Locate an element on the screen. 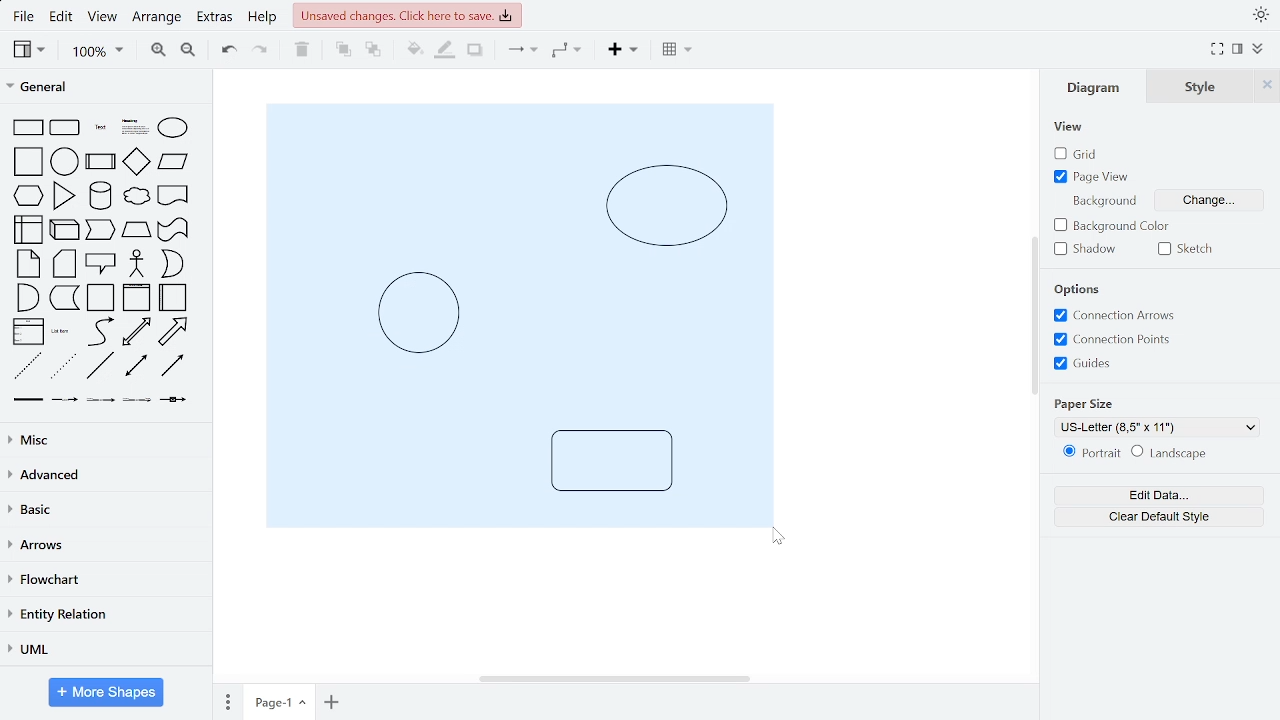 This screenshot has width=1280, height=720. basic is located at coordinates (101, 511).